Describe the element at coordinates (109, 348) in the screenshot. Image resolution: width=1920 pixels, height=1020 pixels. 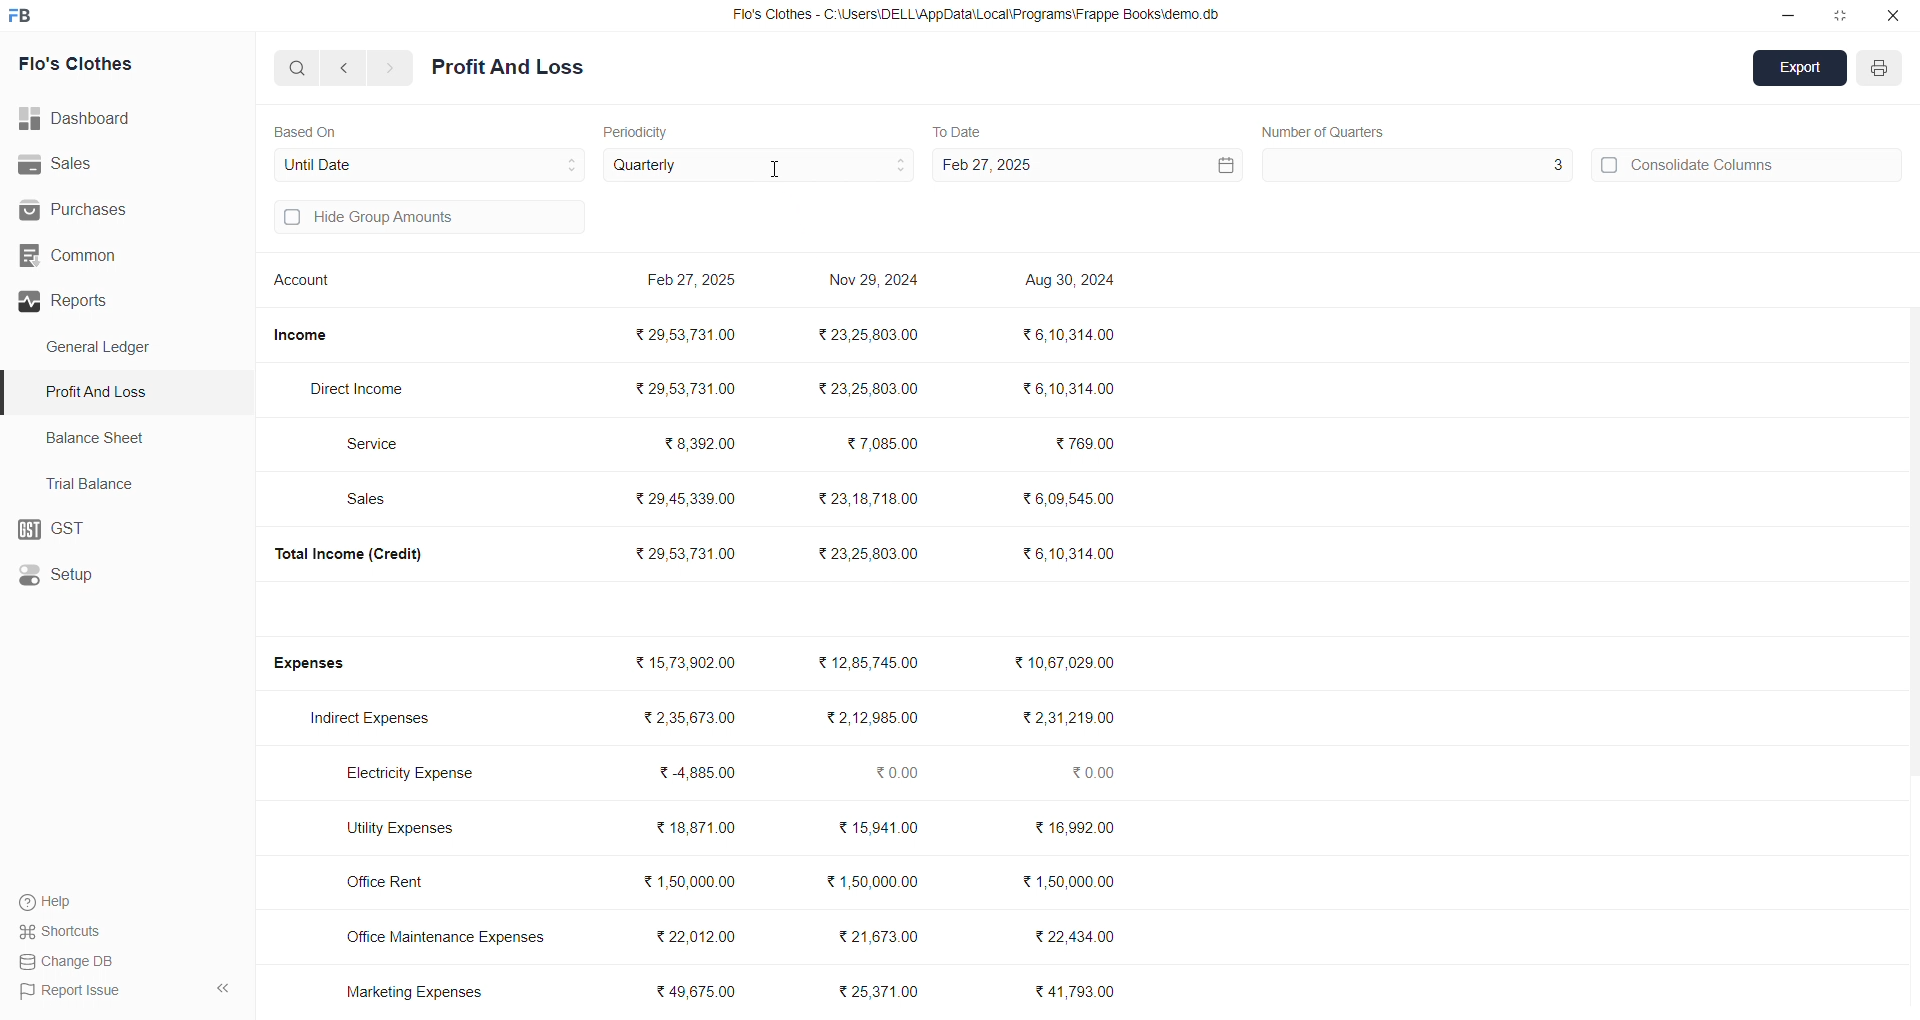
I see `General Ledger` at that location.